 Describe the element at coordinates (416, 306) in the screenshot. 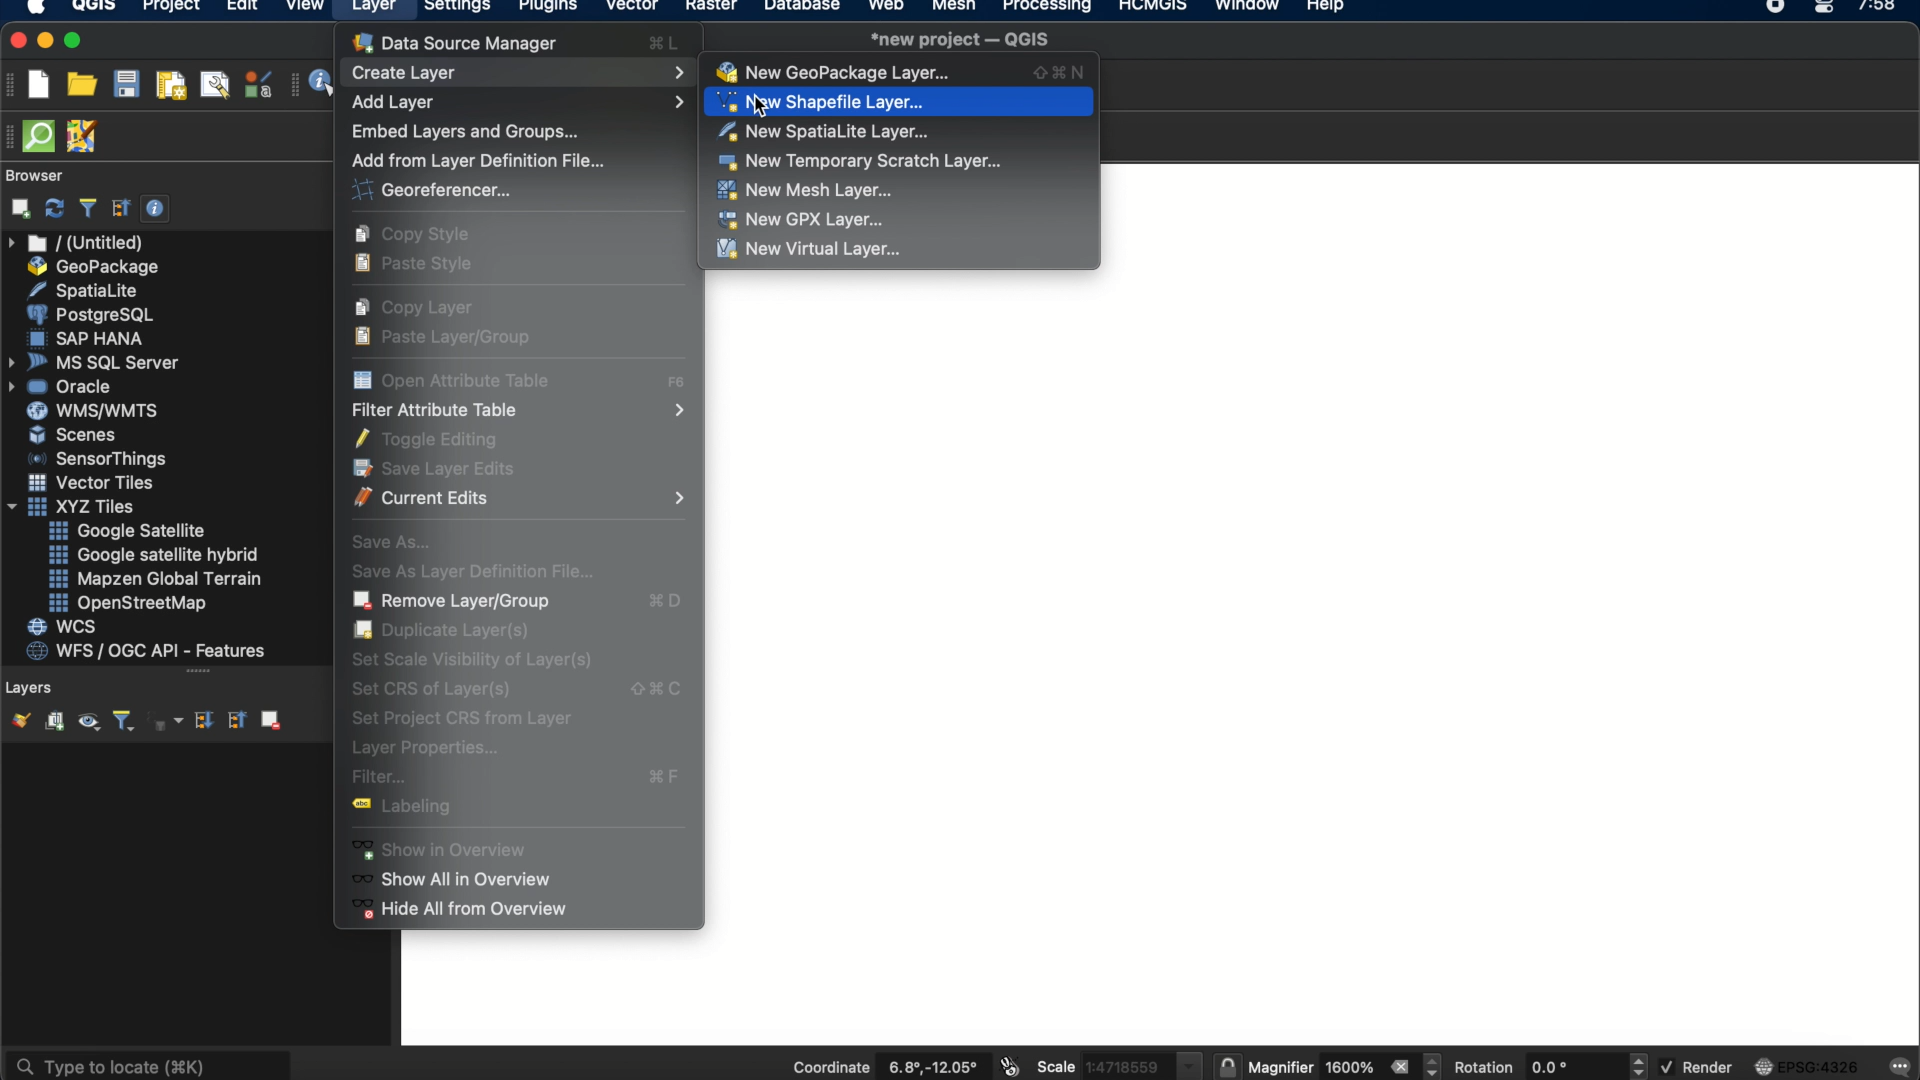

I see `copy layer` at that location.